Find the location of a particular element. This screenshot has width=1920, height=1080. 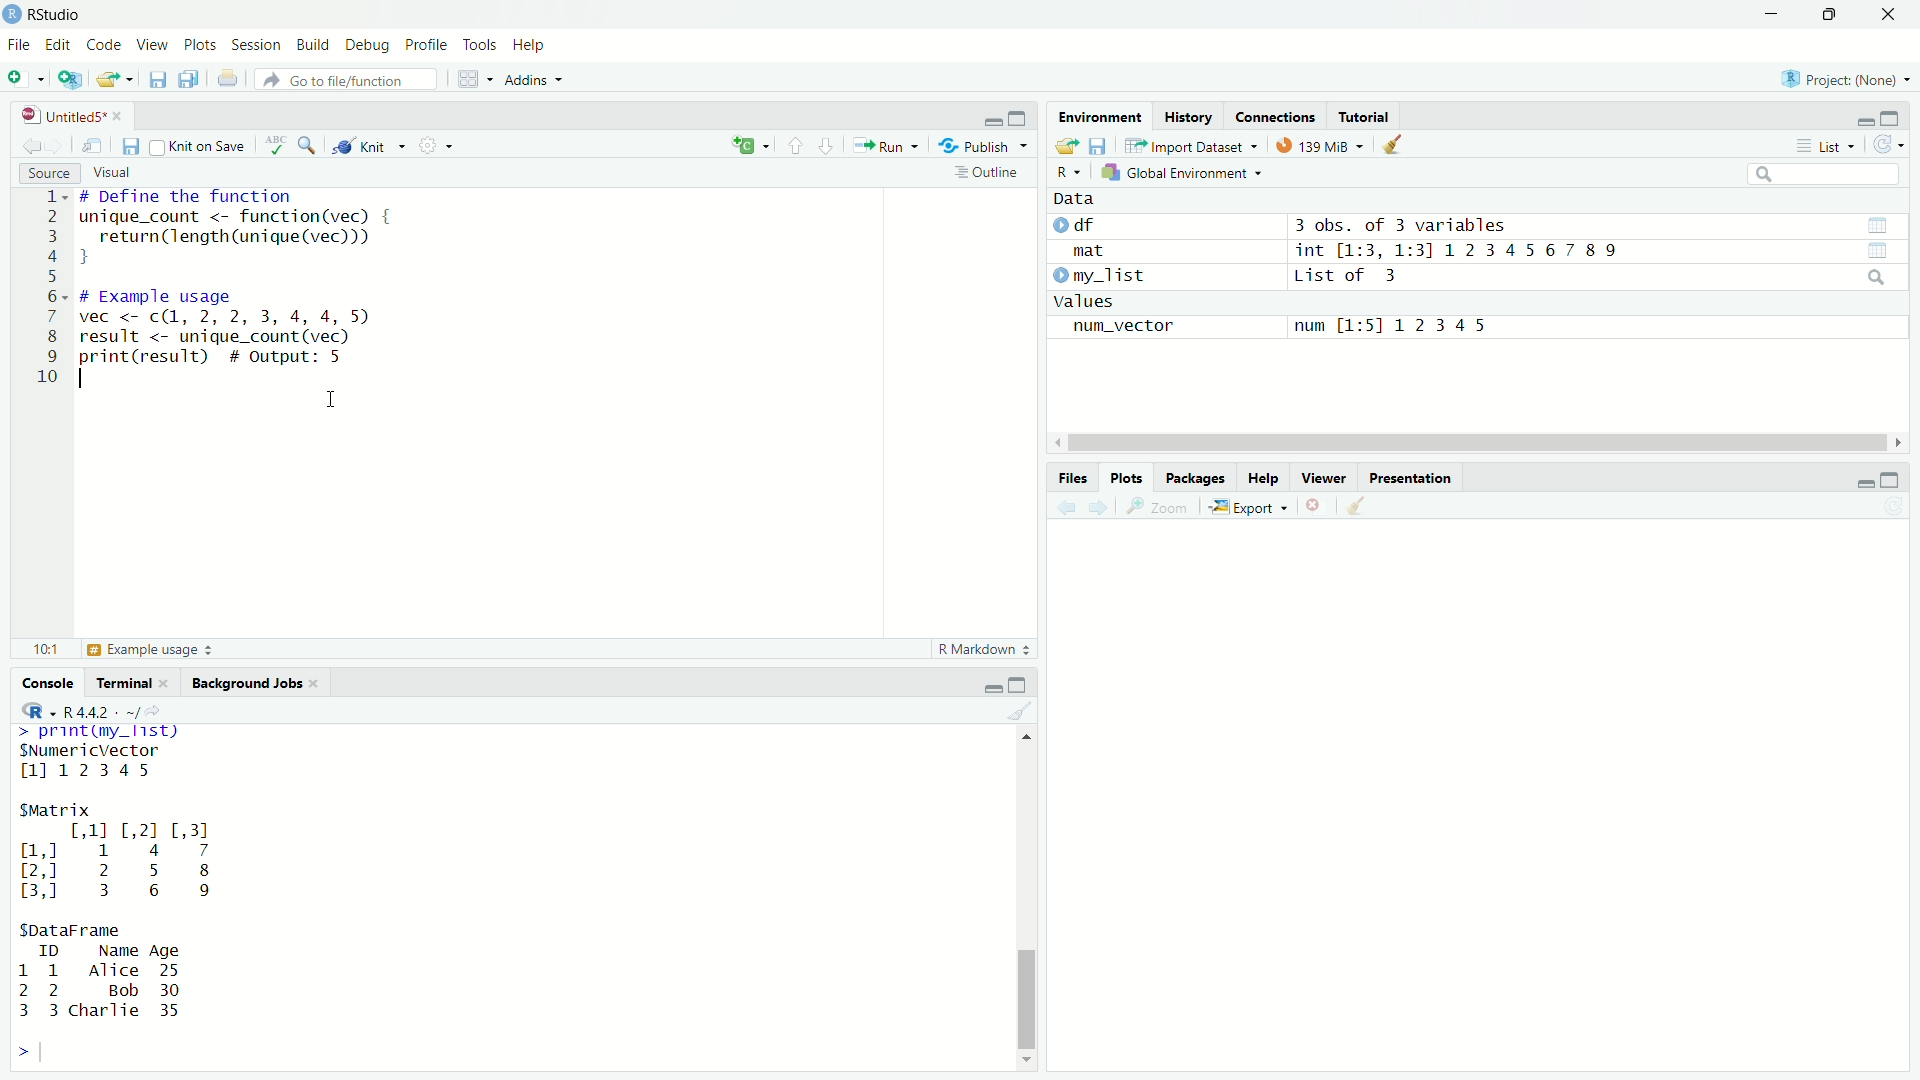

R dropdown is located at coordinates (39, 711).